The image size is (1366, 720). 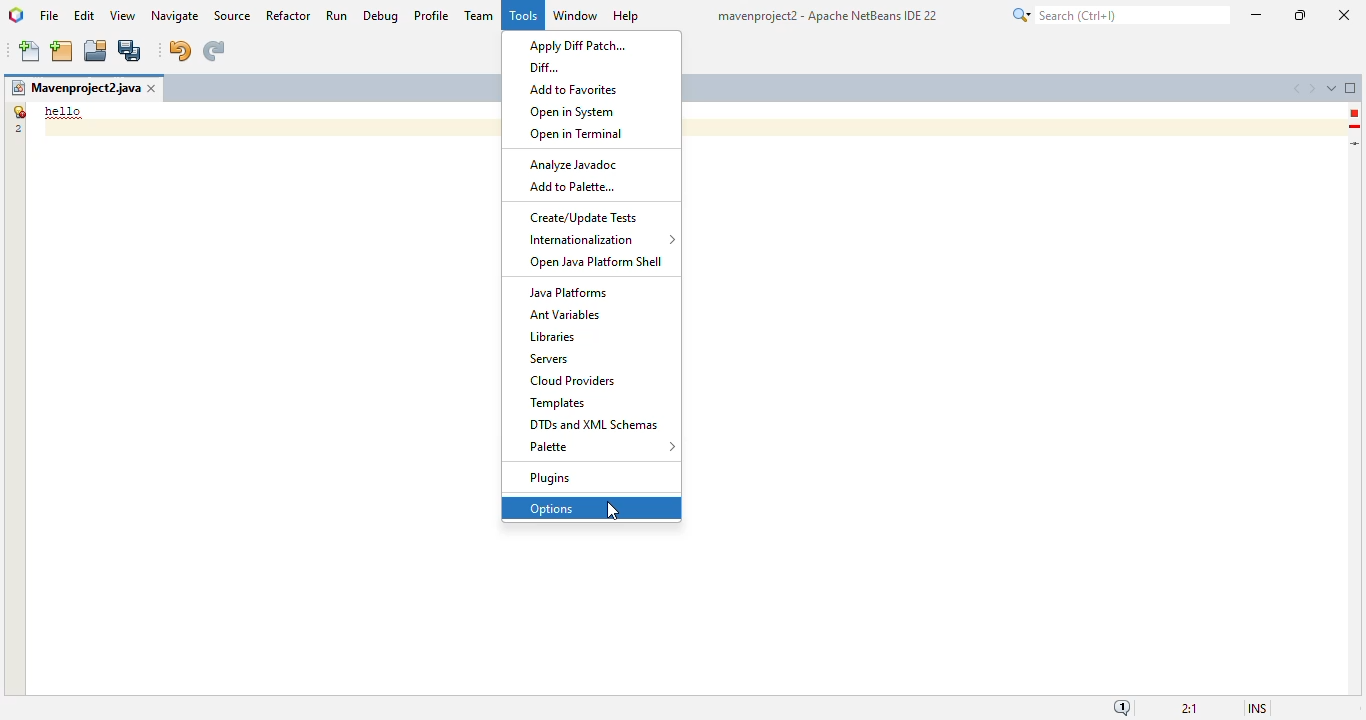 I want to click on file, so click(x=49, y=17).